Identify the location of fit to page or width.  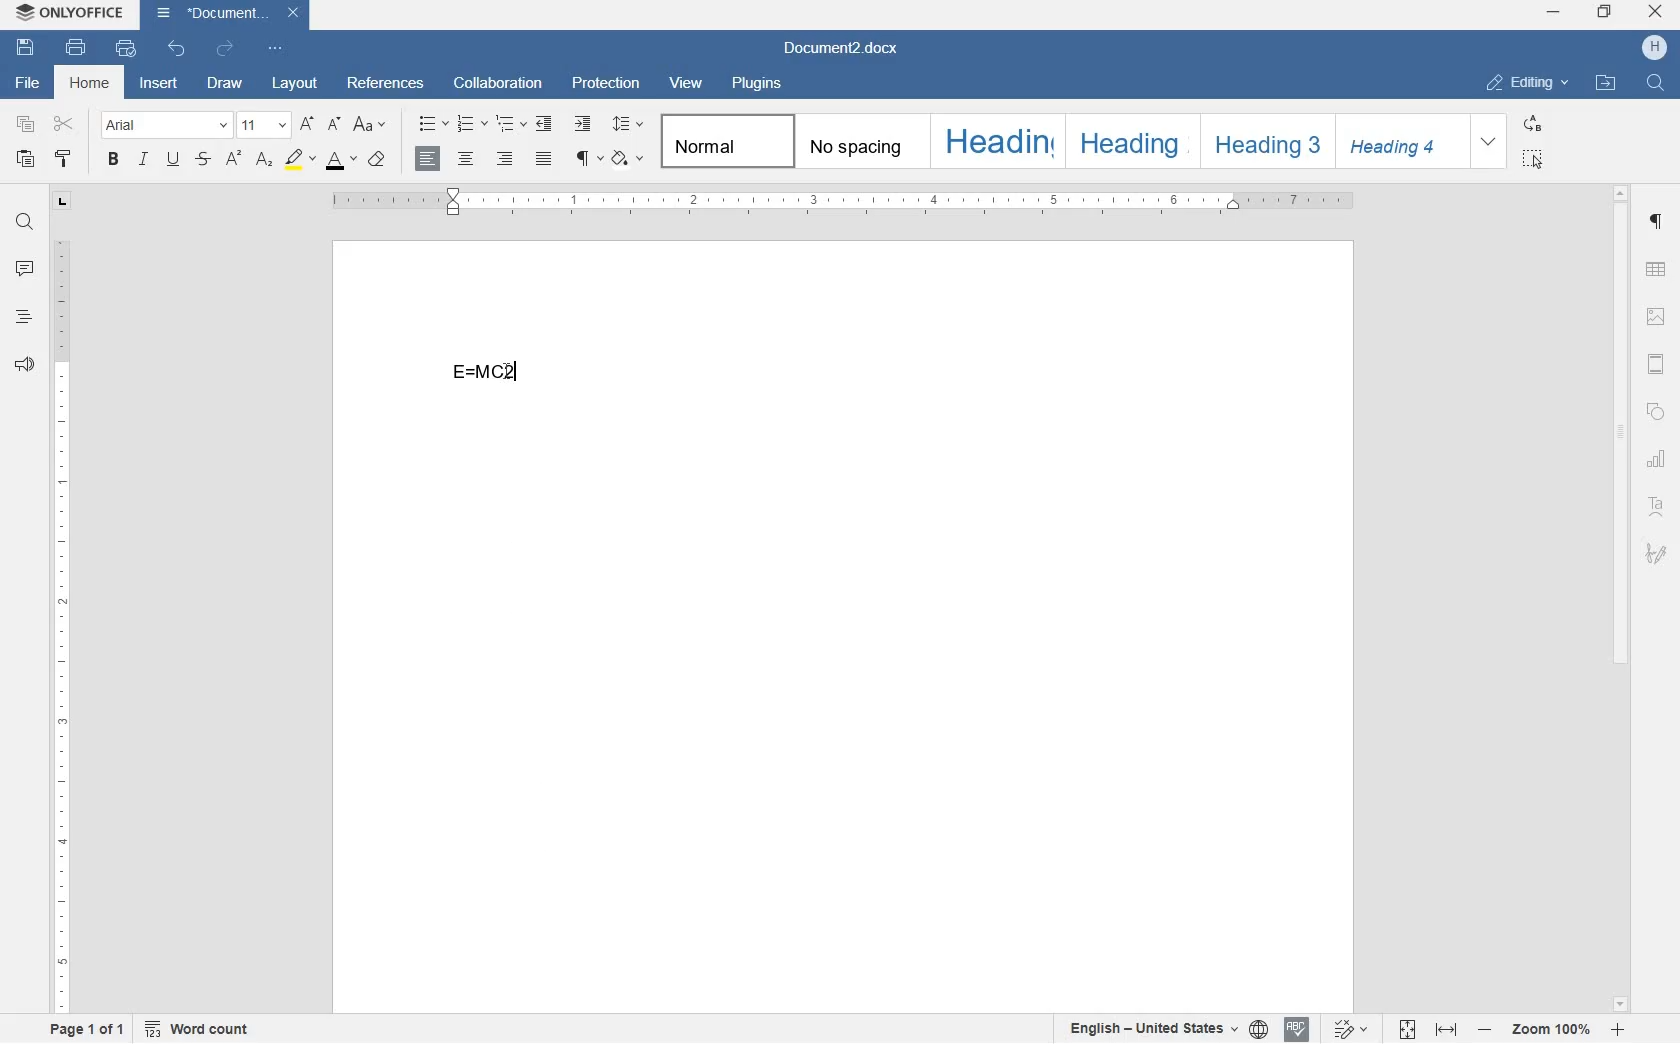
(1426, 1029).